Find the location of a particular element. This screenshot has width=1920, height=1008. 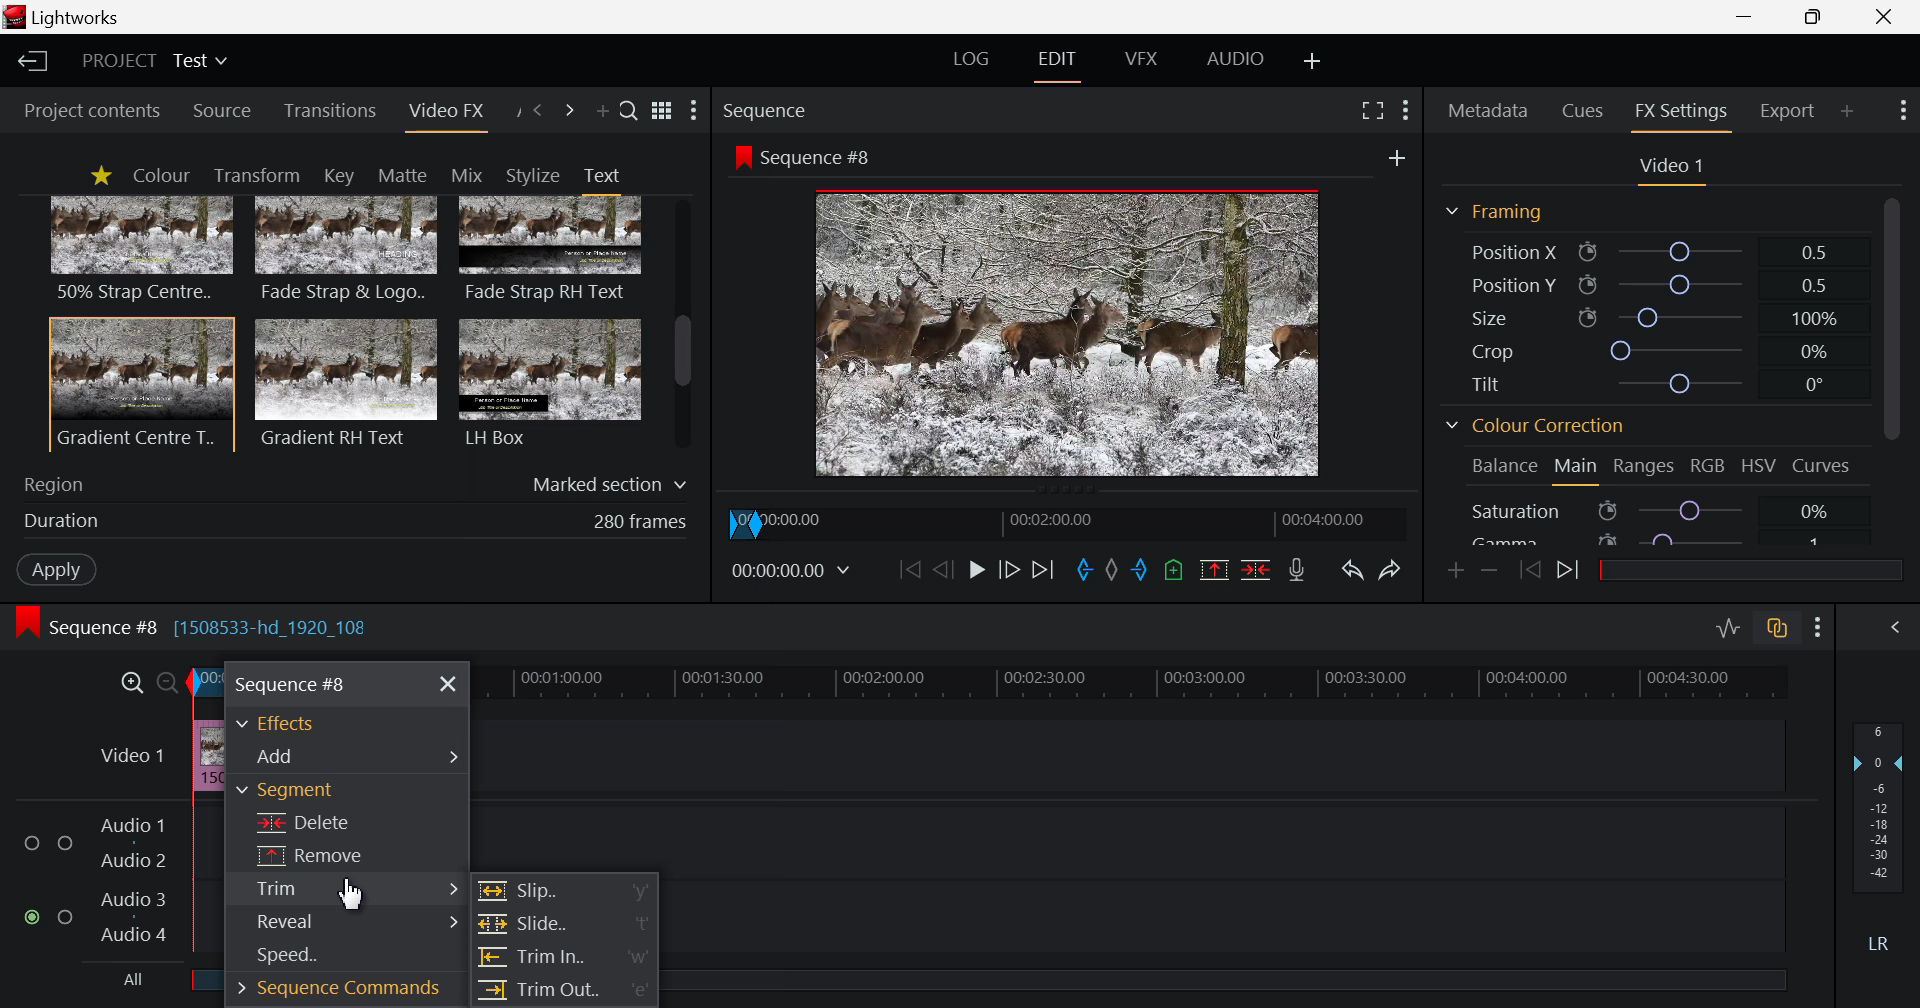

Add Panel is located at coordinates (1848, 108).